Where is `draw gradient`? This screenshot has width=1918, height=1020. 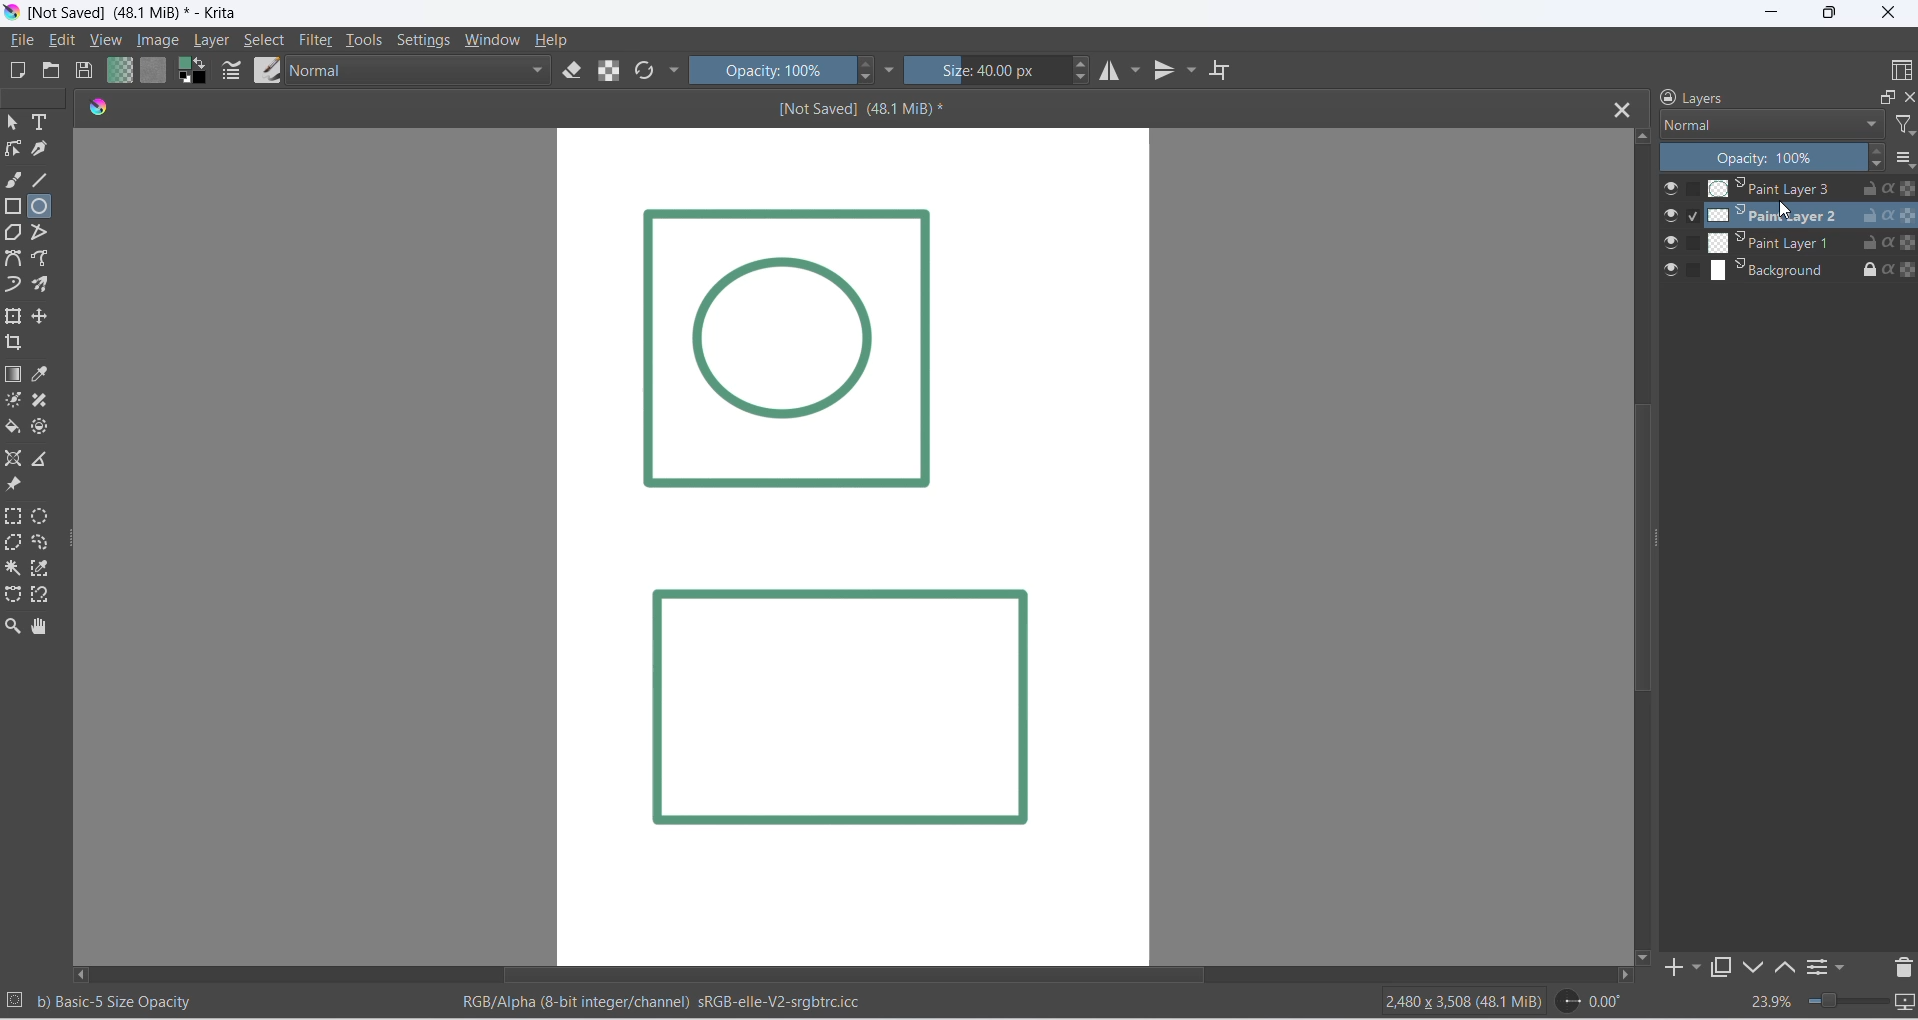
draw gradient is located at coordinates (14, 375).